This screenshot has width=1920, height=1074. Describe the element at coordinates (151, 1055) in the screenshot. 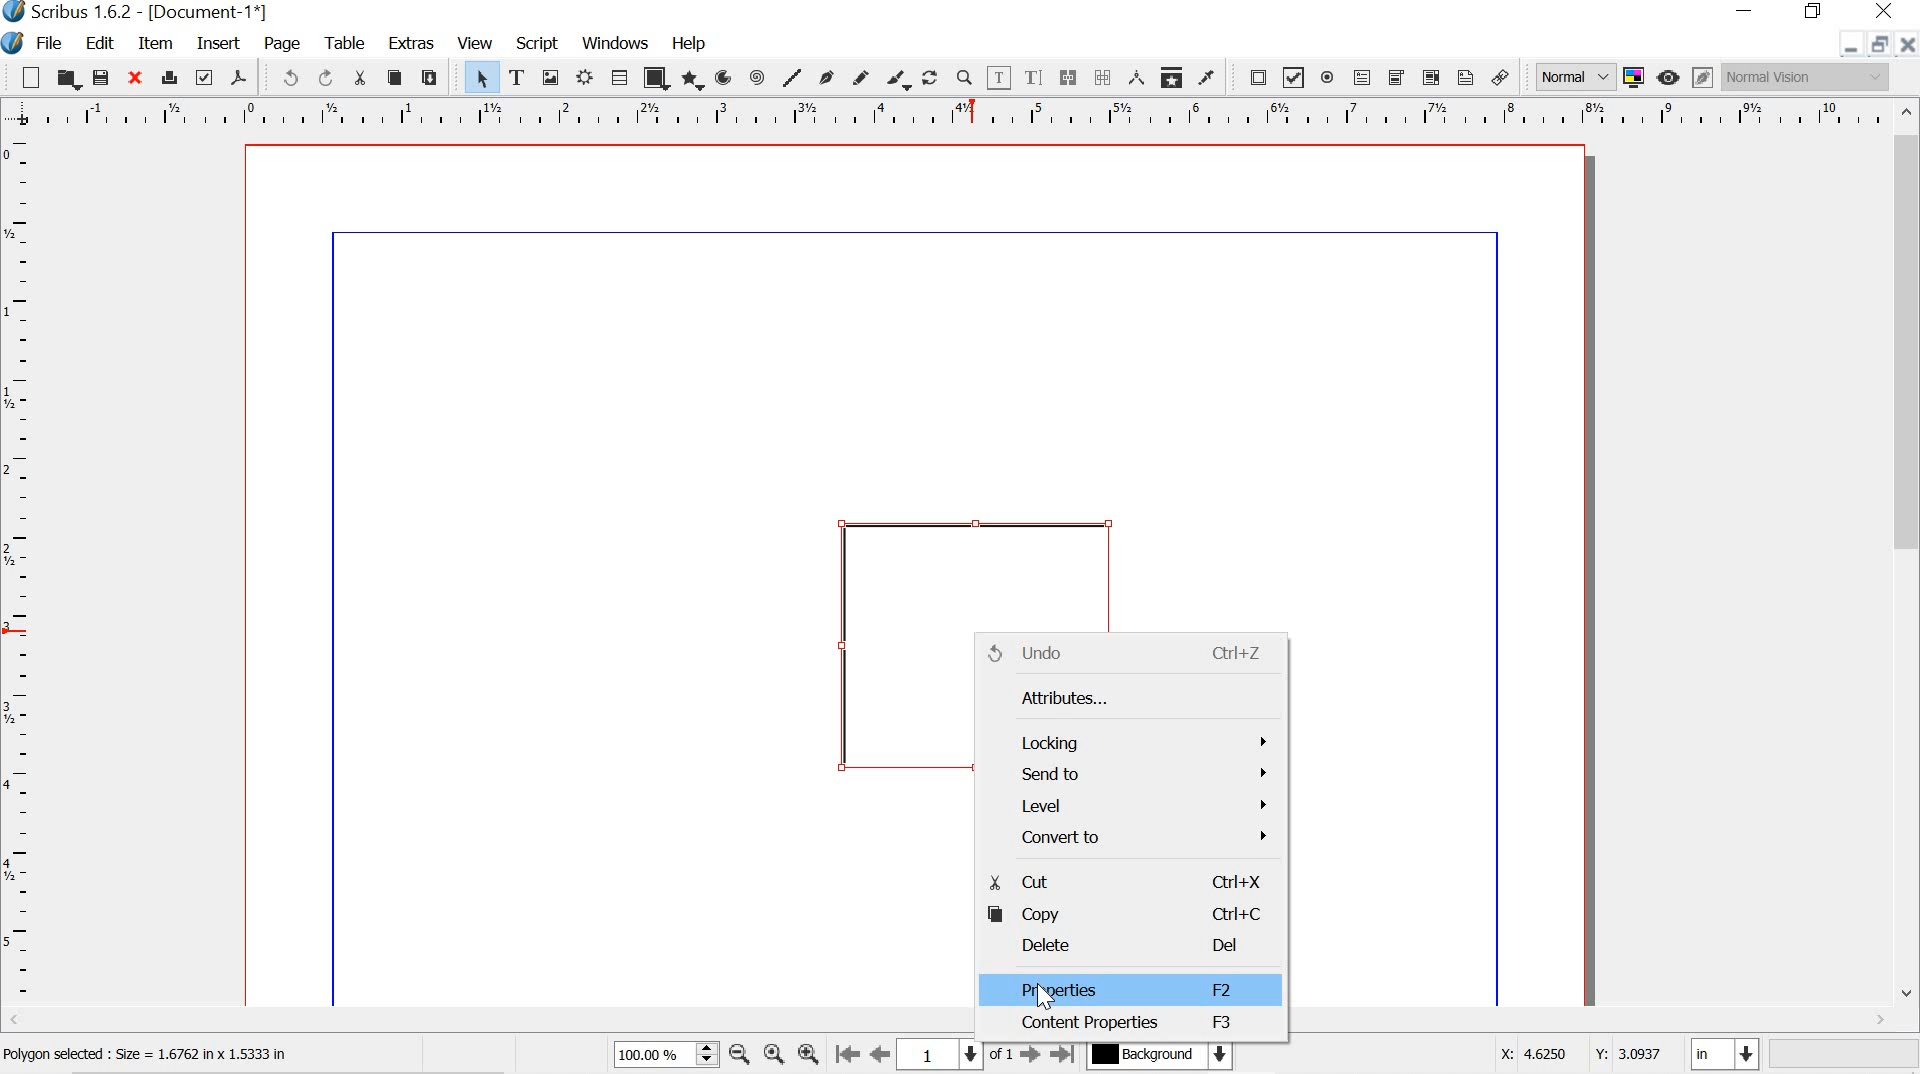

I see `Polygon selected : Size = 1.6762 in x 1.5333 in` at that location.